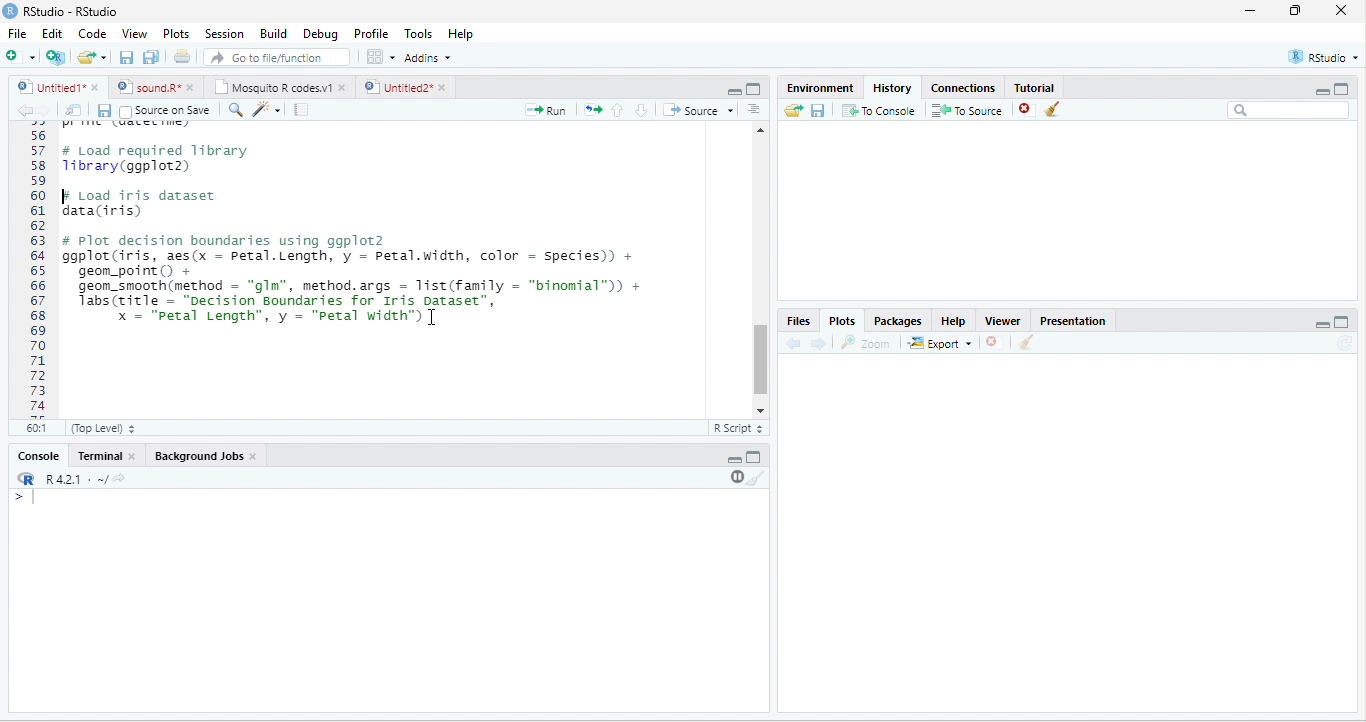 The width and height of the screenshot is (1366, 722). Describe the element at coordinates (1341, 322) in the screenshot. I see `Maximize` at that location.